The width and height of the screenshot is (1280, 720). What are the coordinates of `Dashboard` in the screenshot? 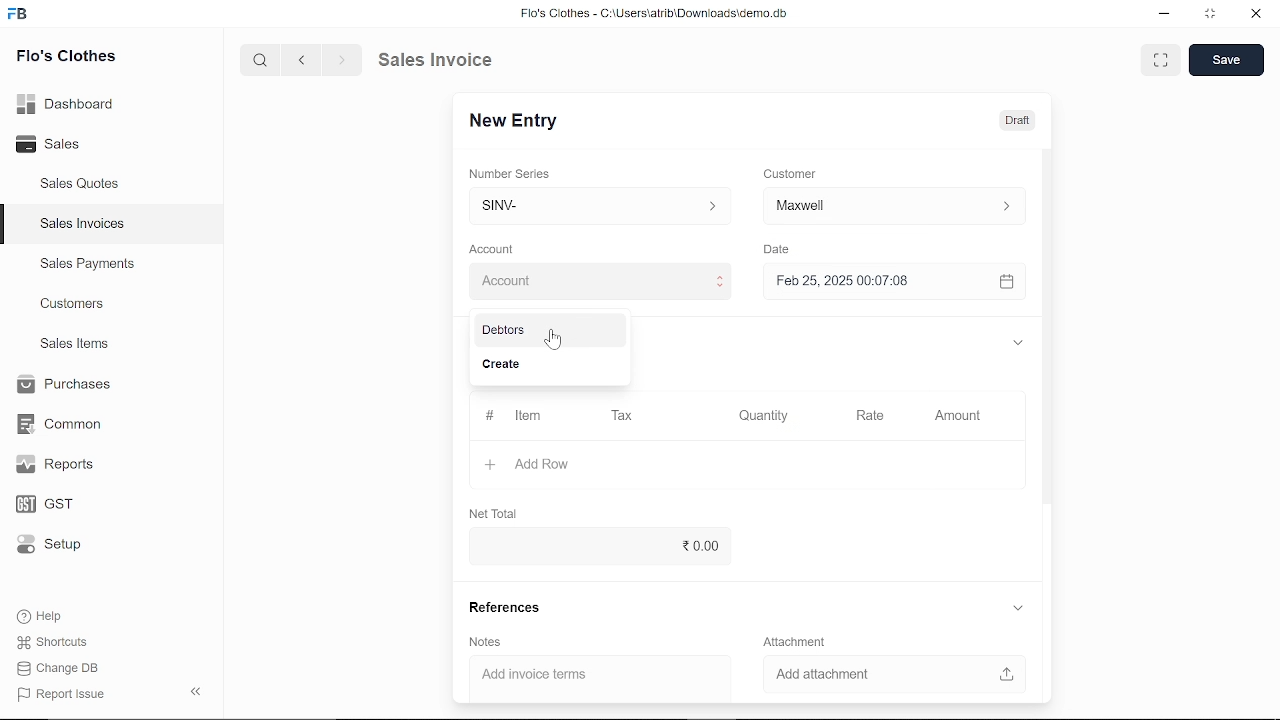 It's located at (67, 107).